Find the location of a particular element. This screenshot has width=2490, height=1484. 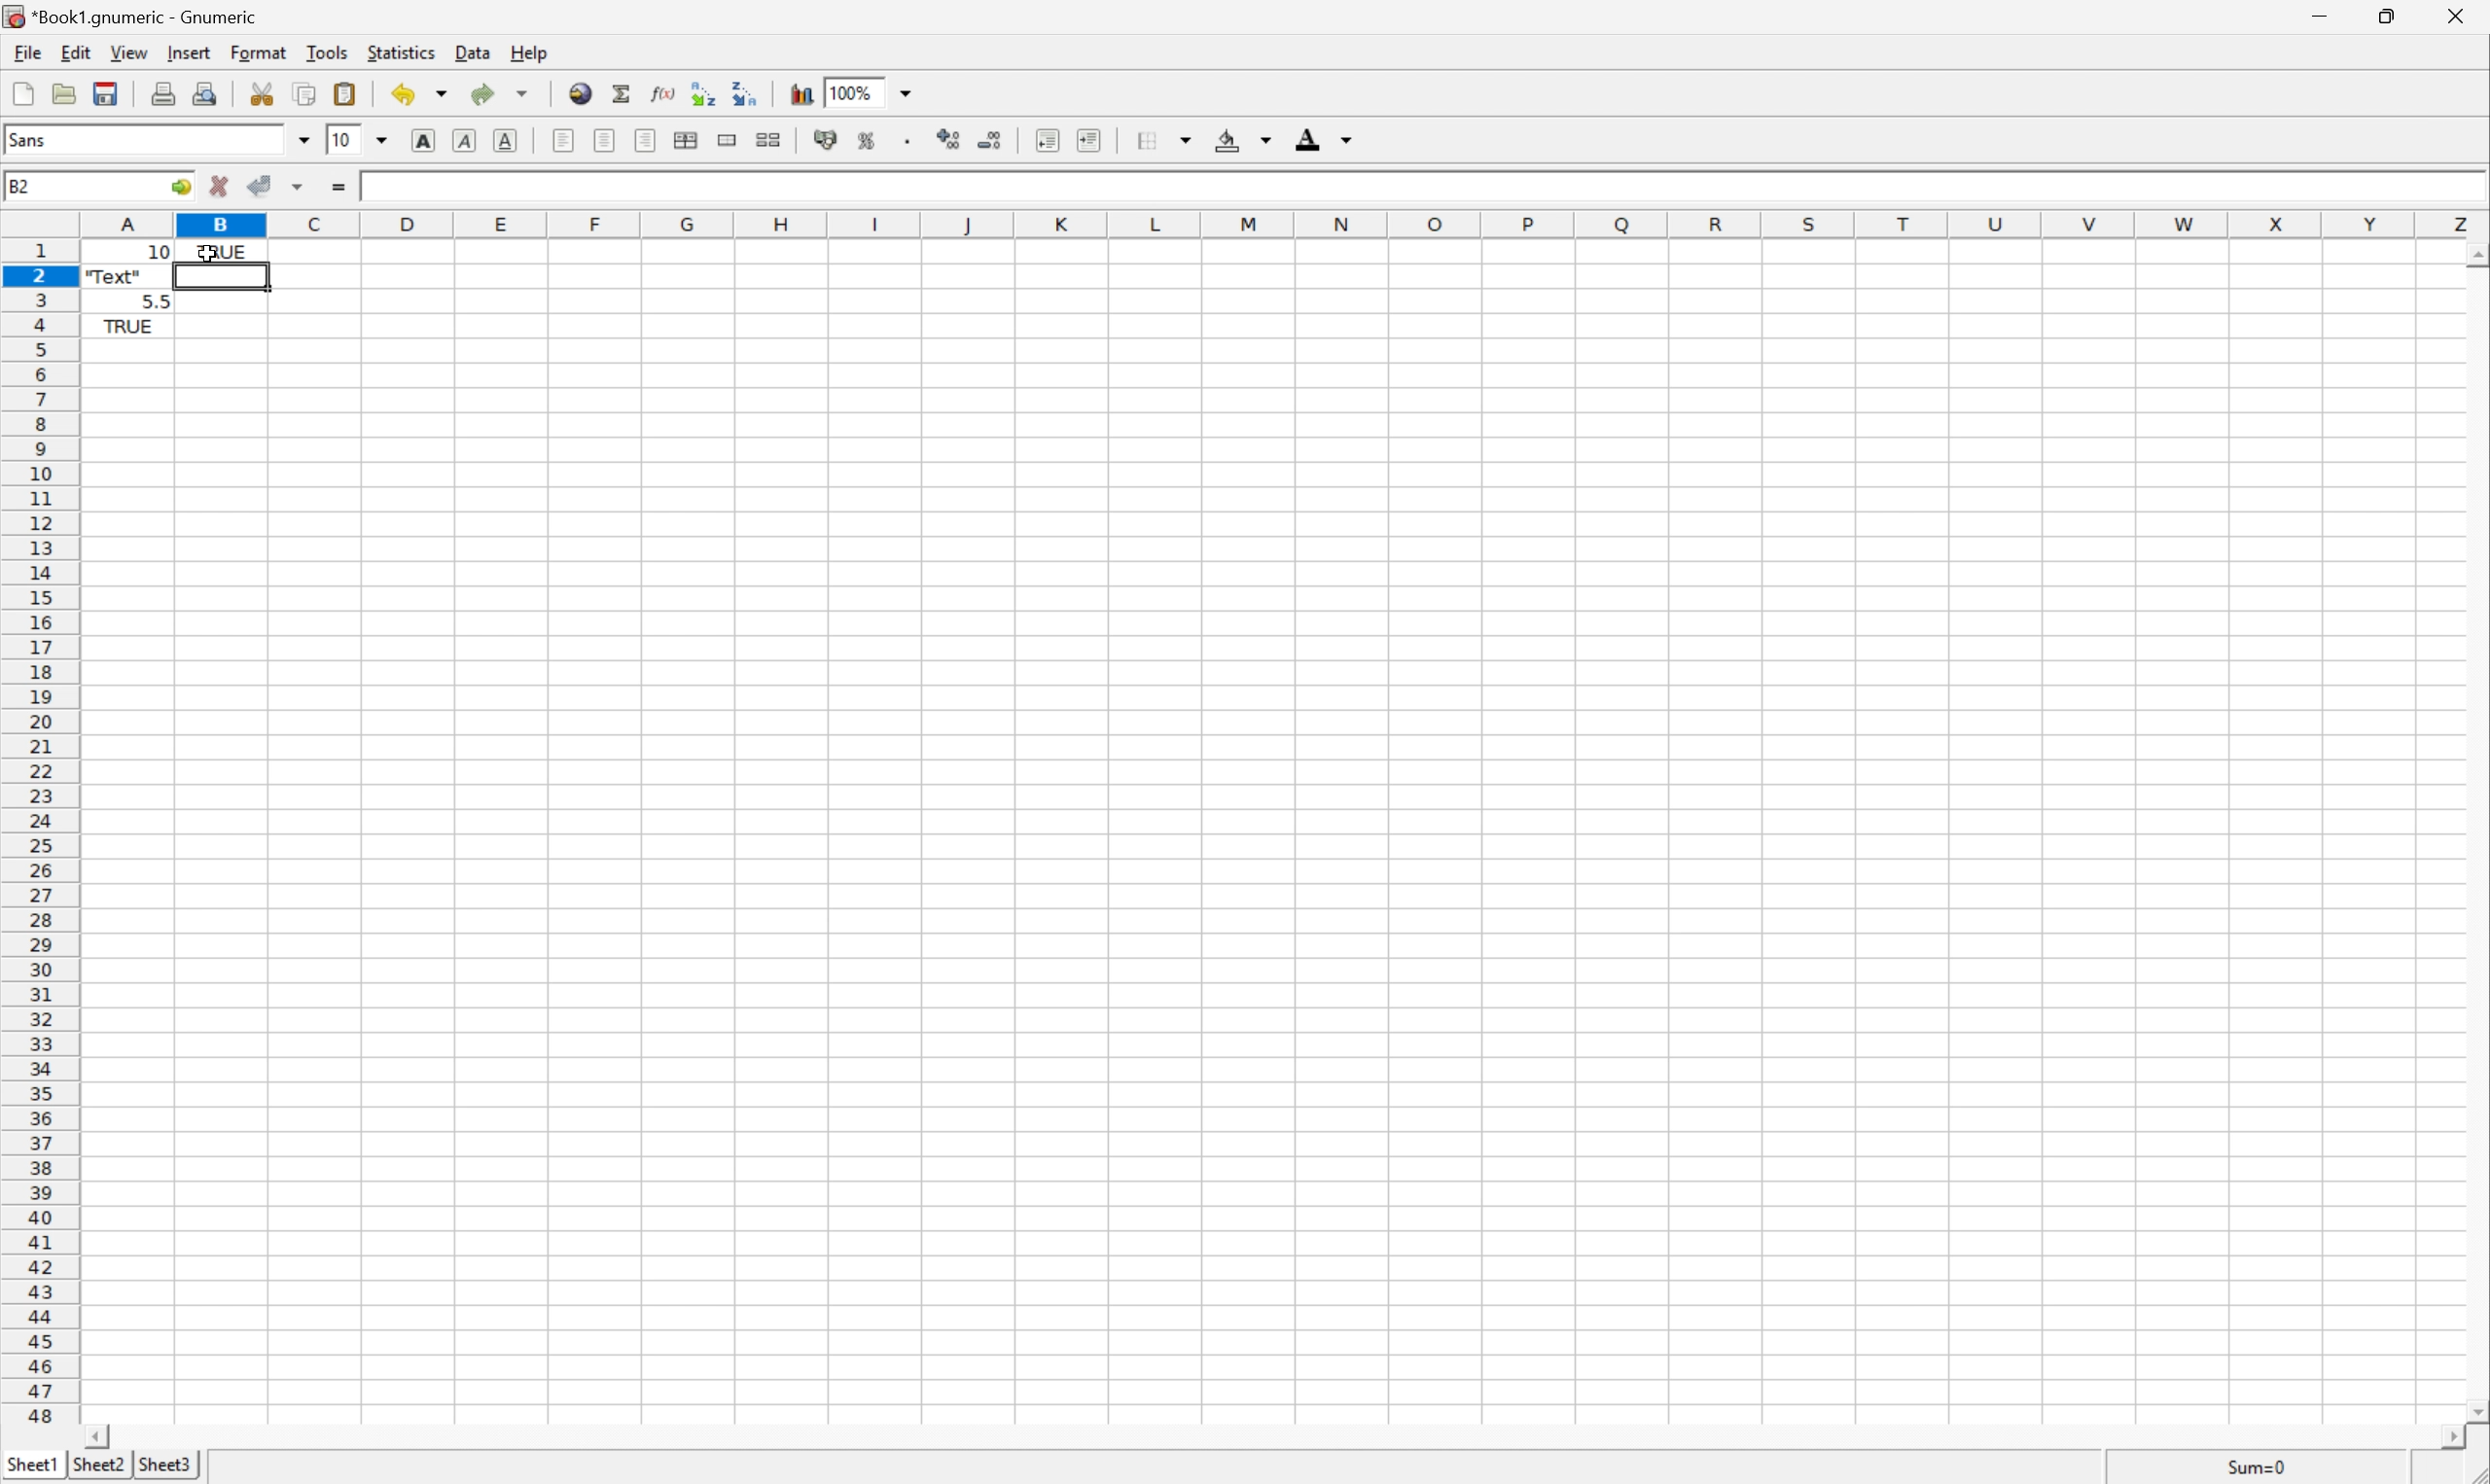

Row Numbers is located at coordinates (37, 836).